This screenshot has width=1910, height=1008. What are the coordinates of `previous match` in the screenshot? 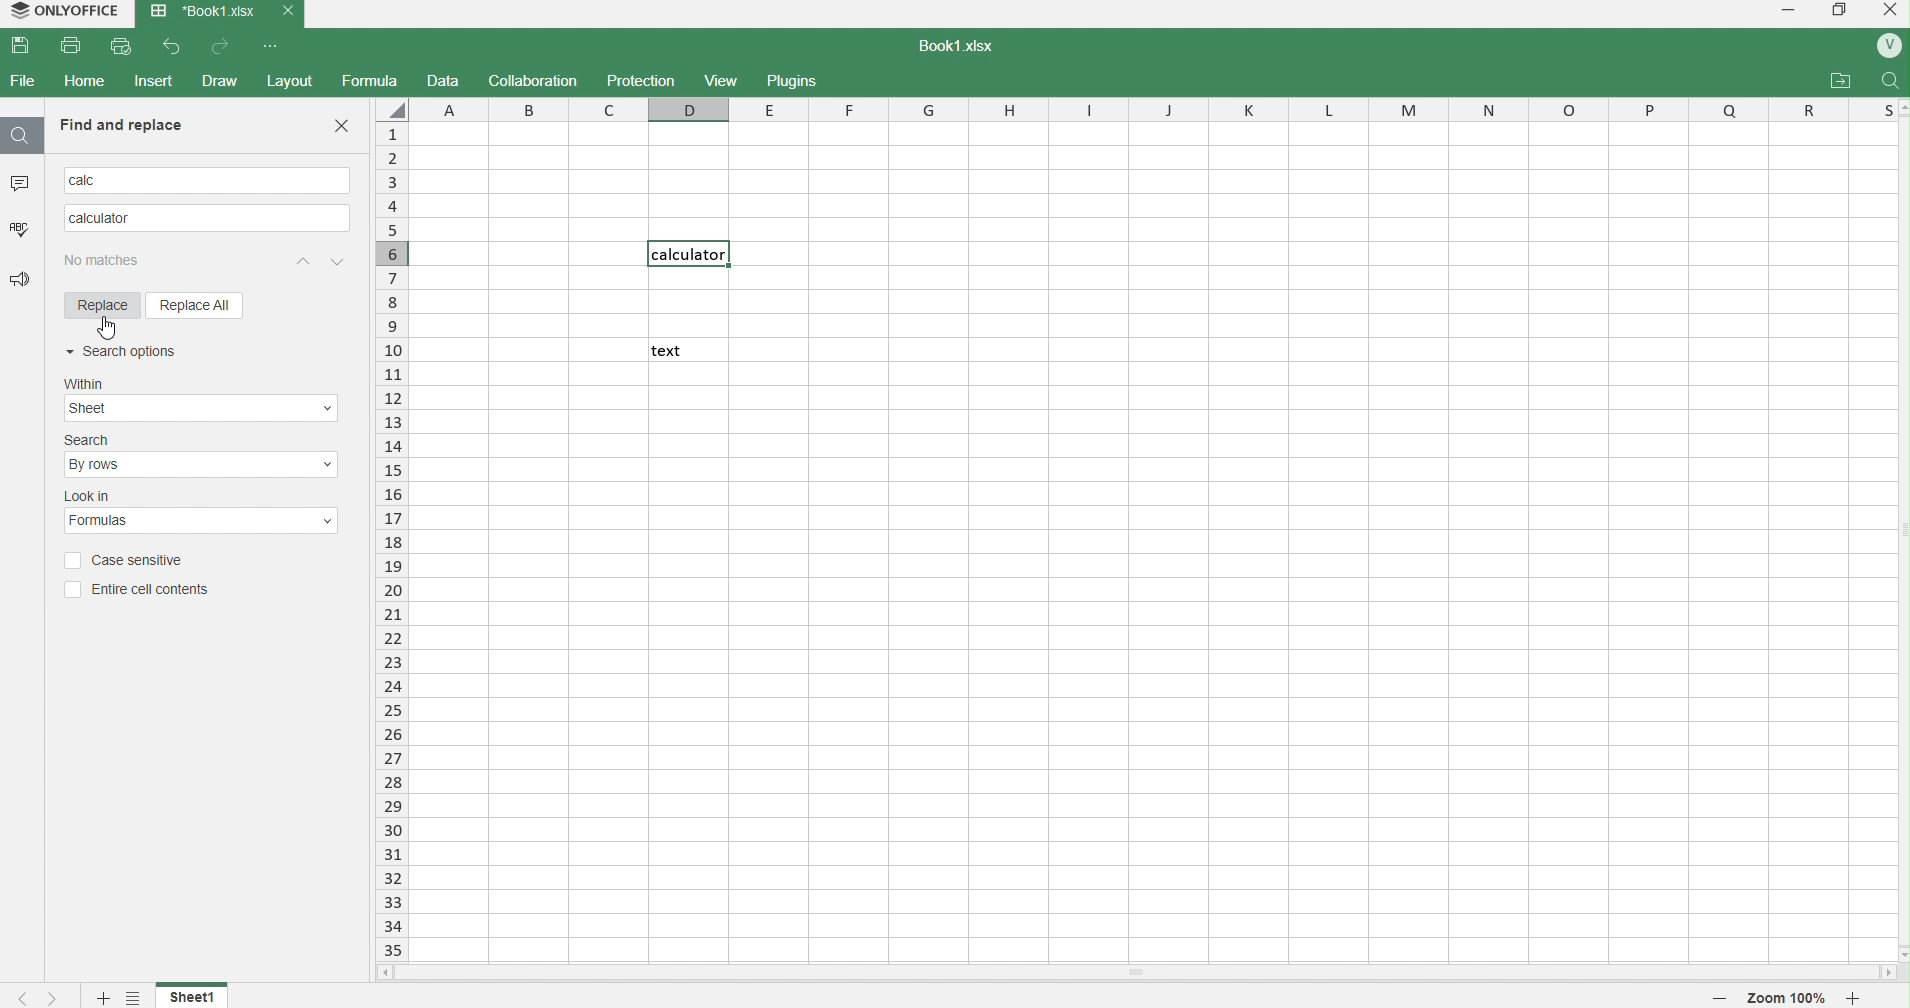 It's located at (341, 262).